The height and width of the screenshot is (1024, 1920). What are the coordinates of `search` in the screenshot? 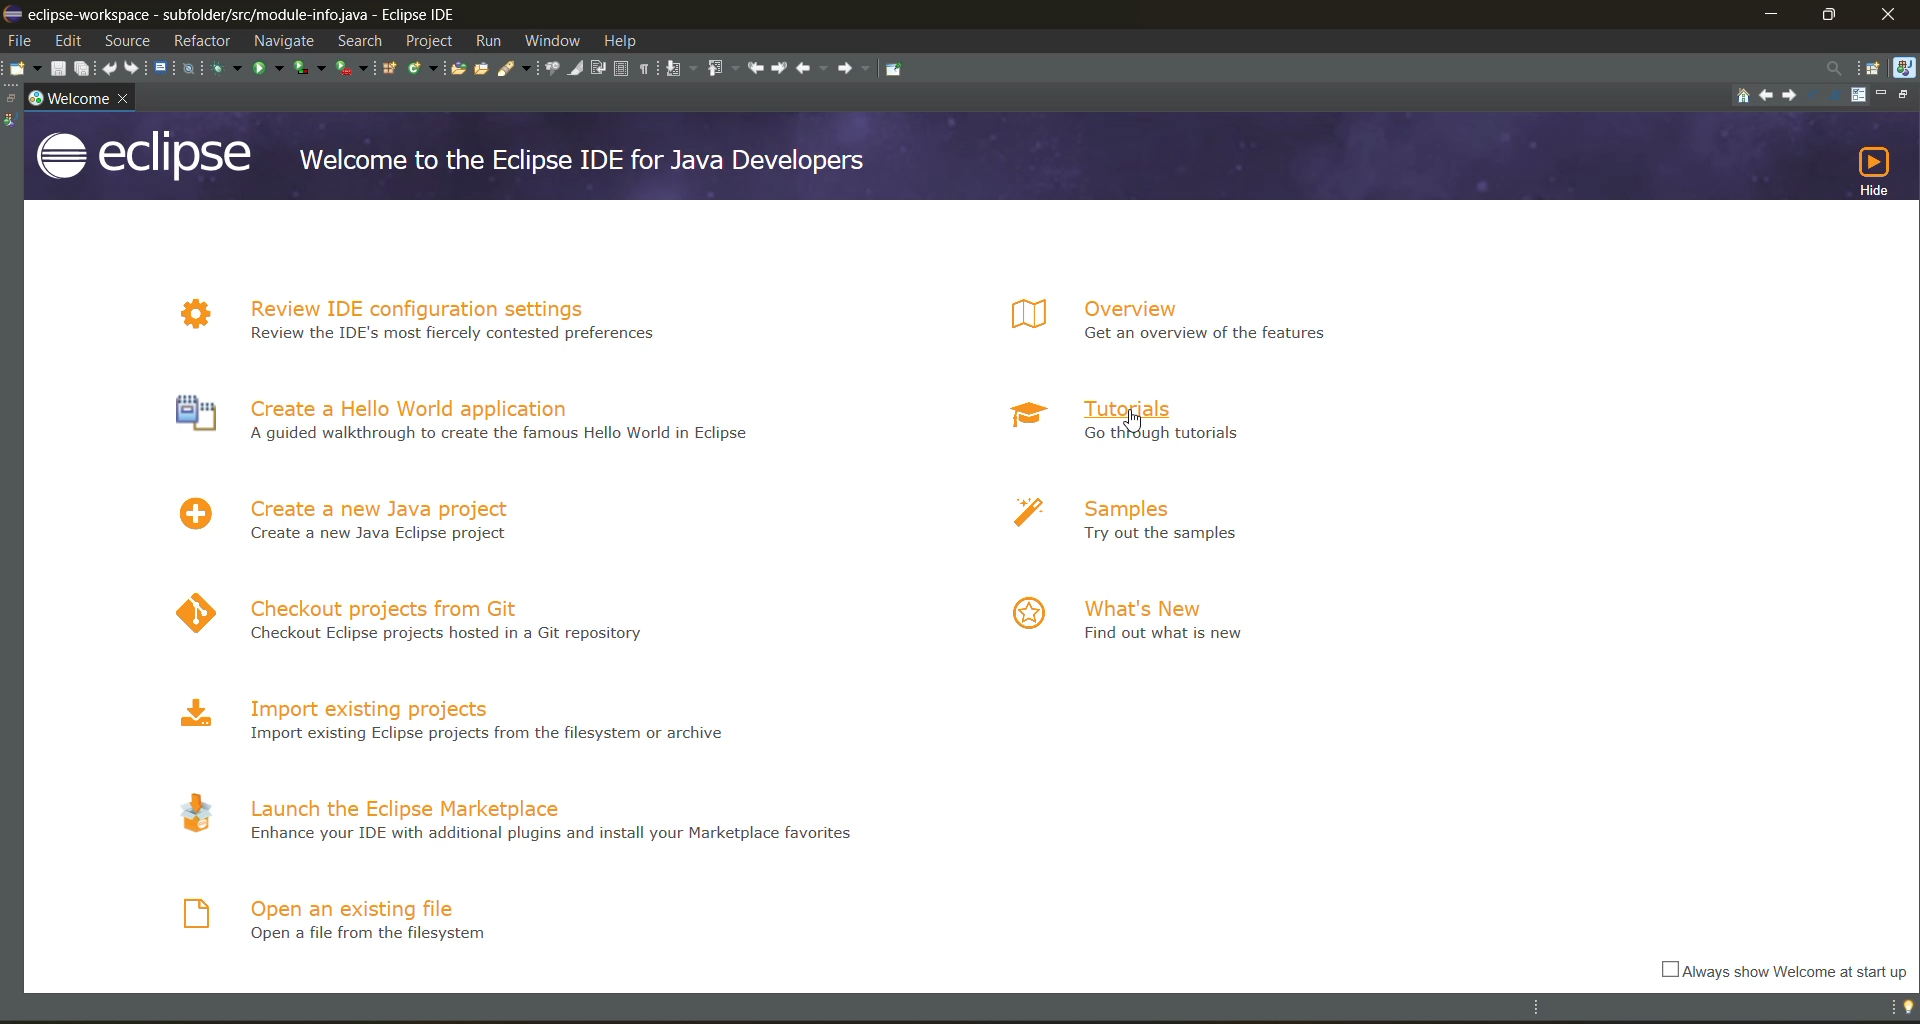 It's located at (360, 41).